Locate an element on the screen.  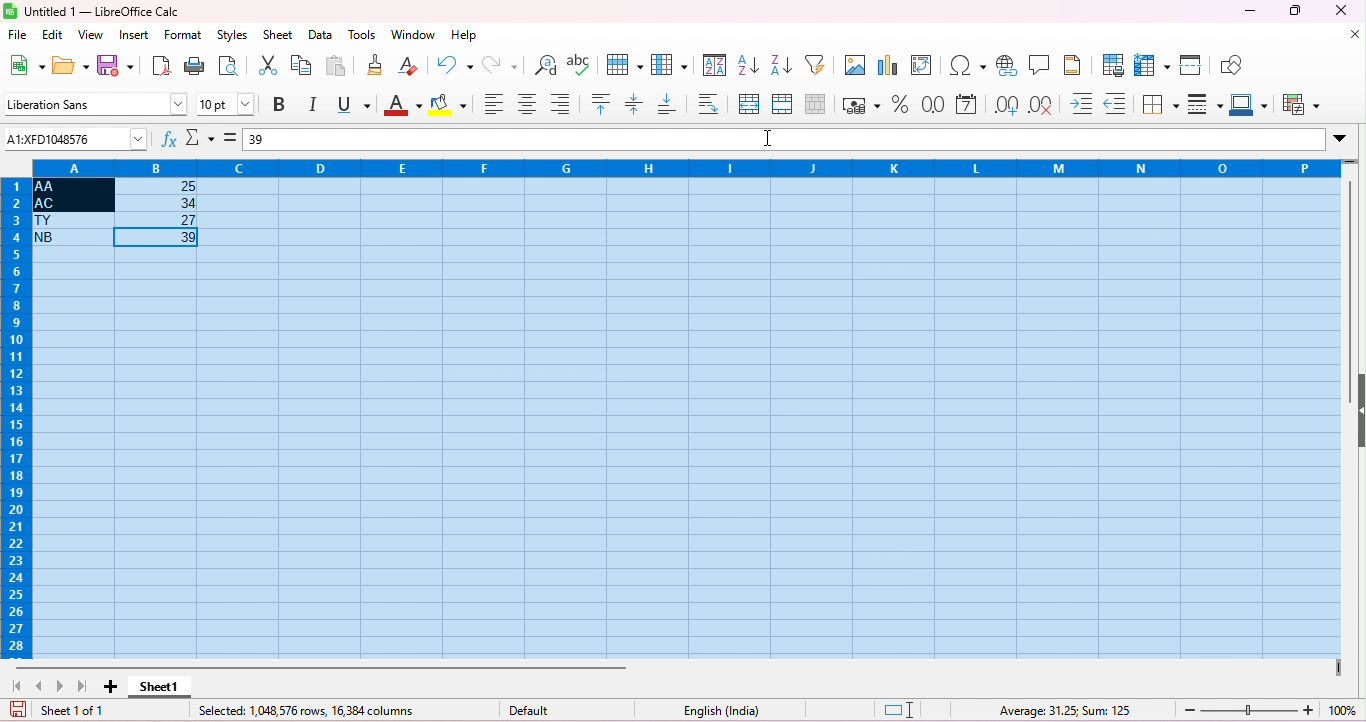
format as number is located at coordinates (934, 104).